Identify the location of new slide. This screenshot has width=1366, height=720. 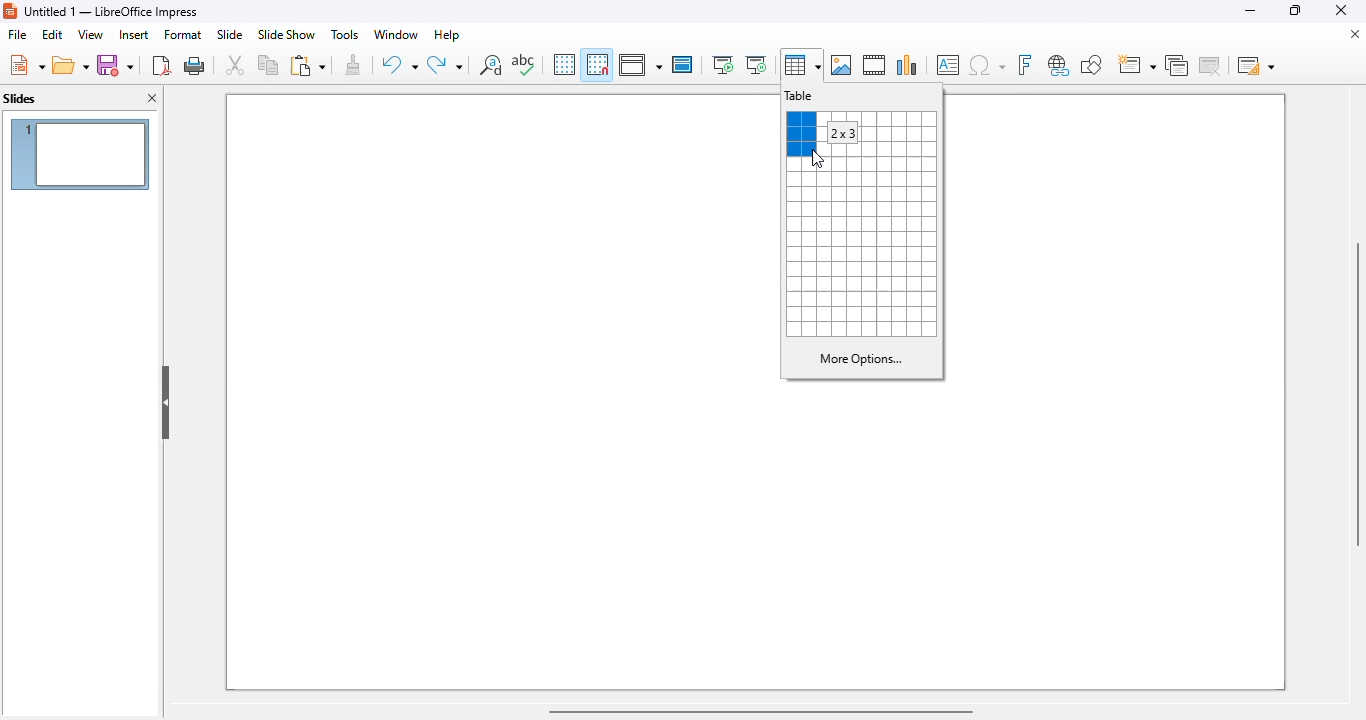
(1135, 64).